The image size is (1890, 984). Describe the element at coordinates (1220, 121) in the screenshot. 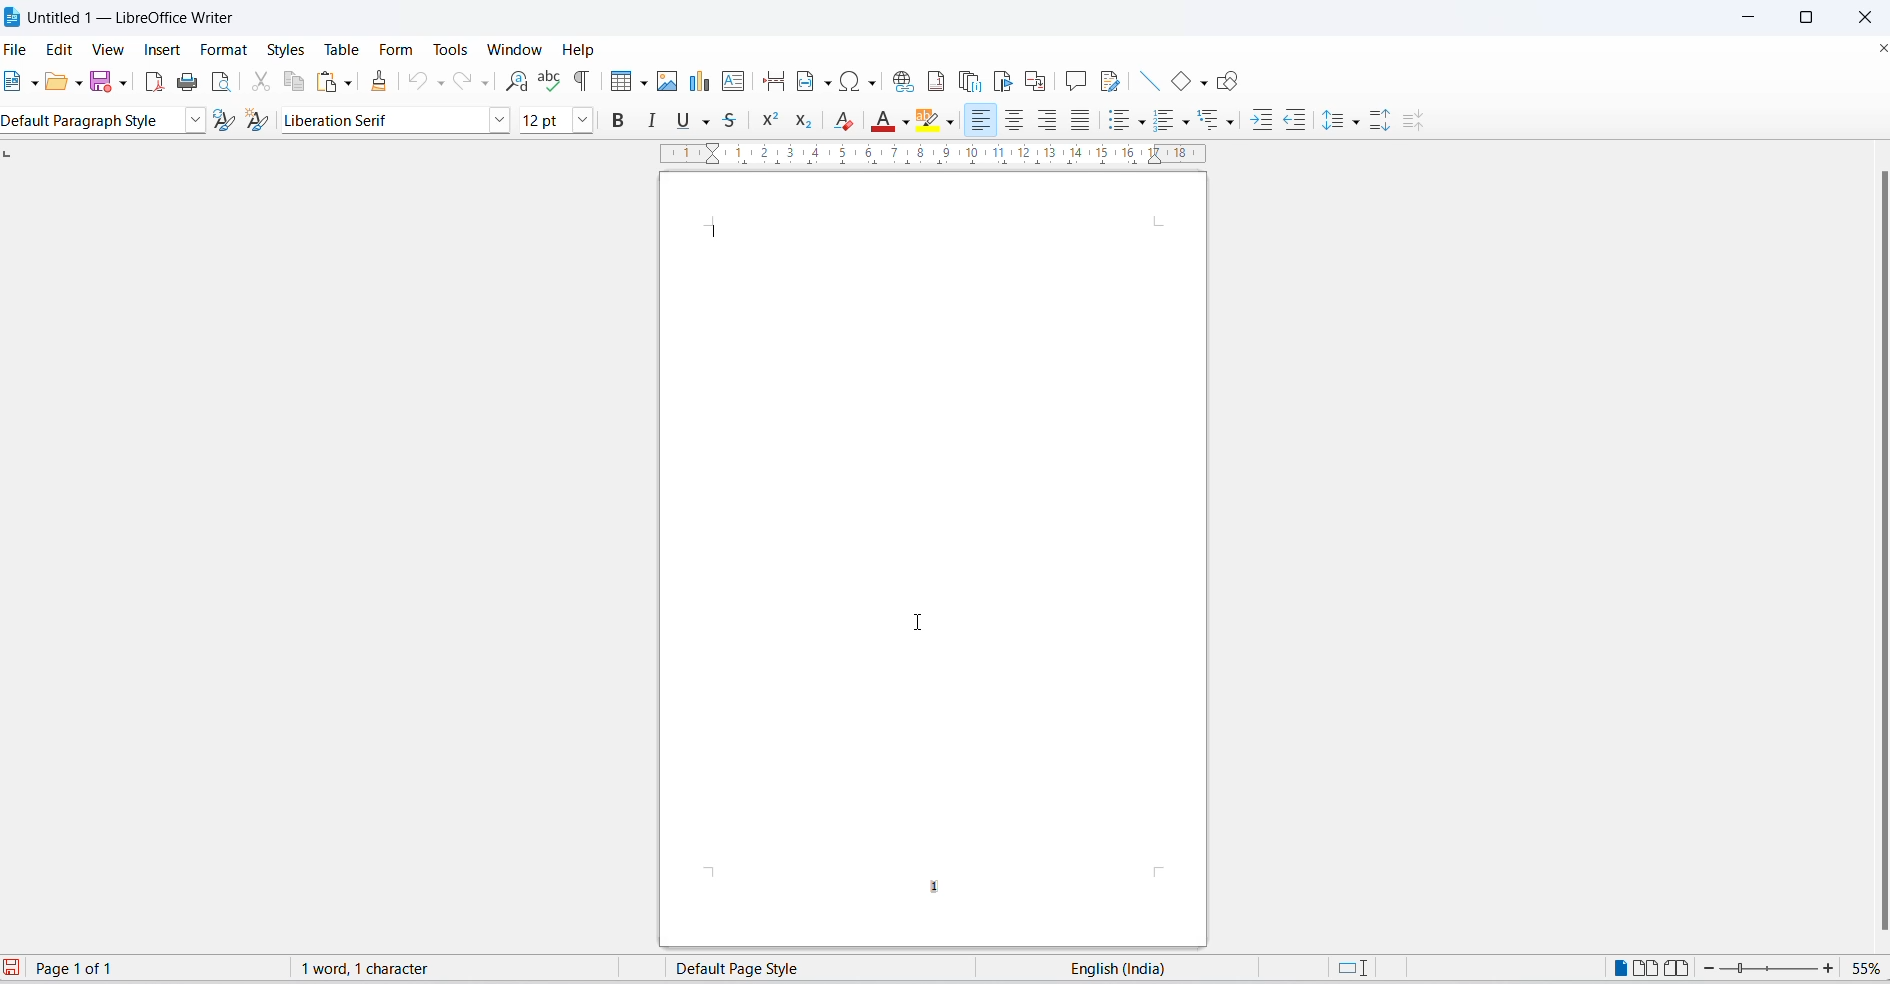

I see `select outline format` at that location.